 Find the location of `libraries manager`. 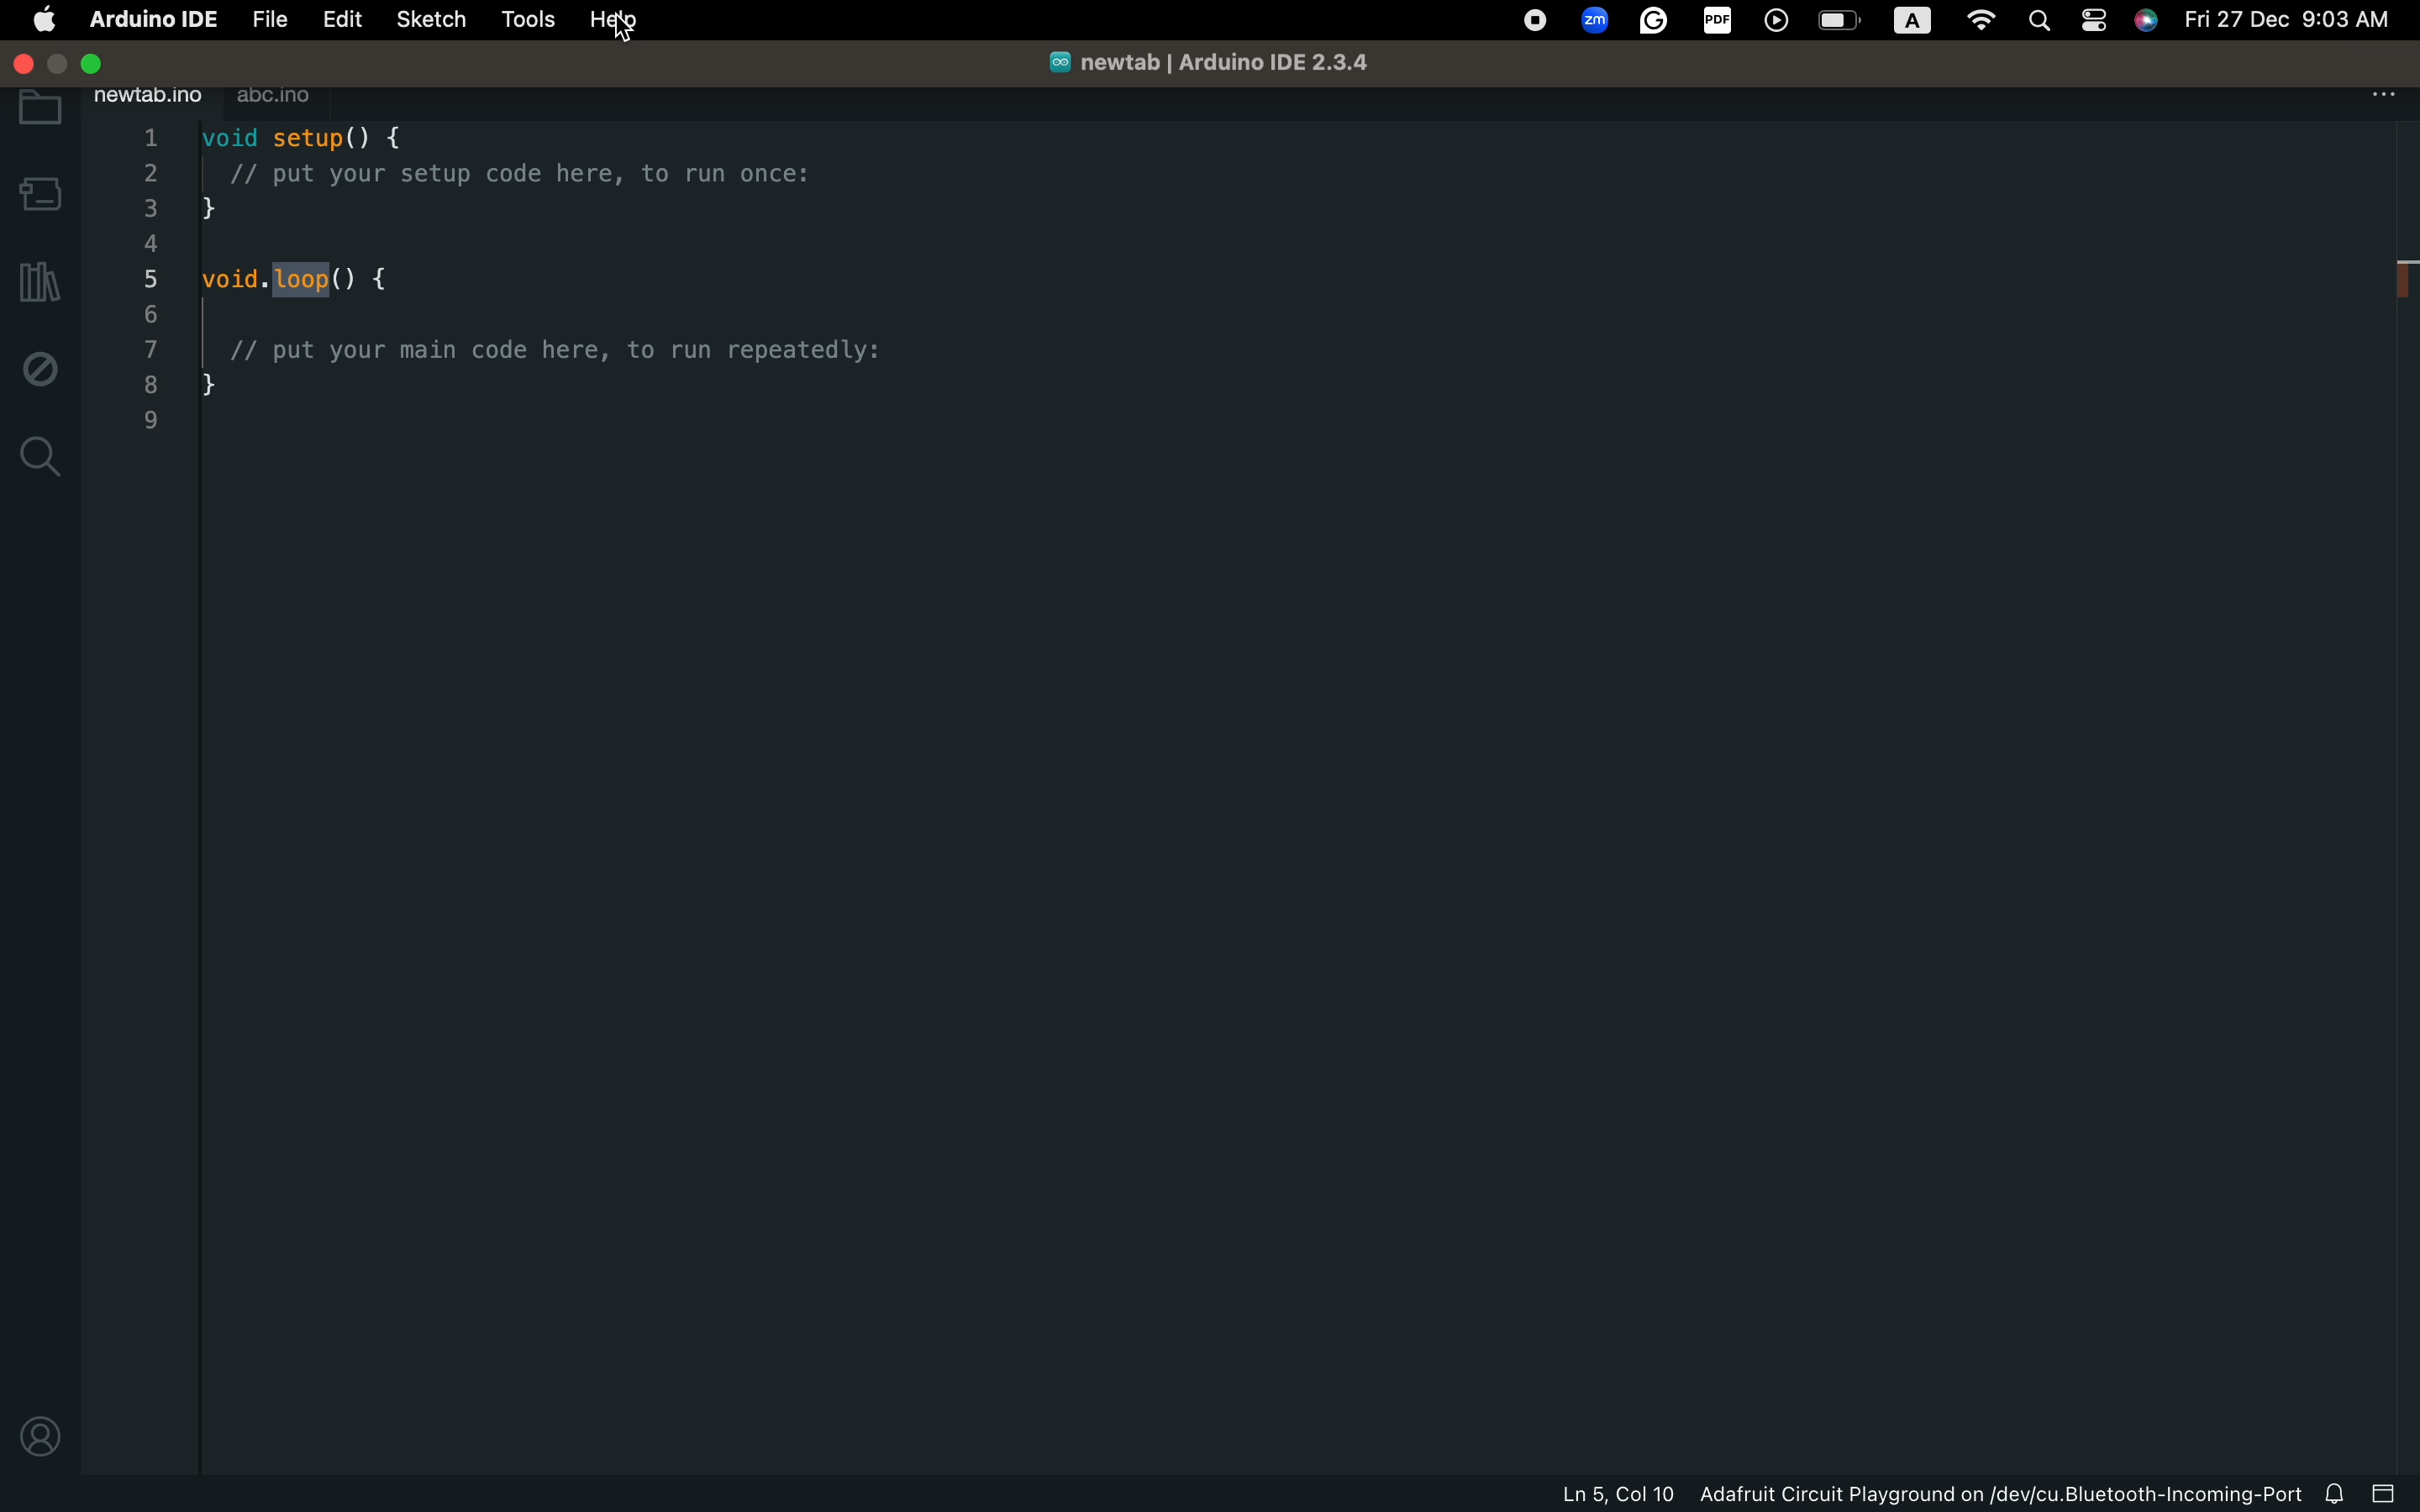

libraries manager is located at coordinates (40, 276).